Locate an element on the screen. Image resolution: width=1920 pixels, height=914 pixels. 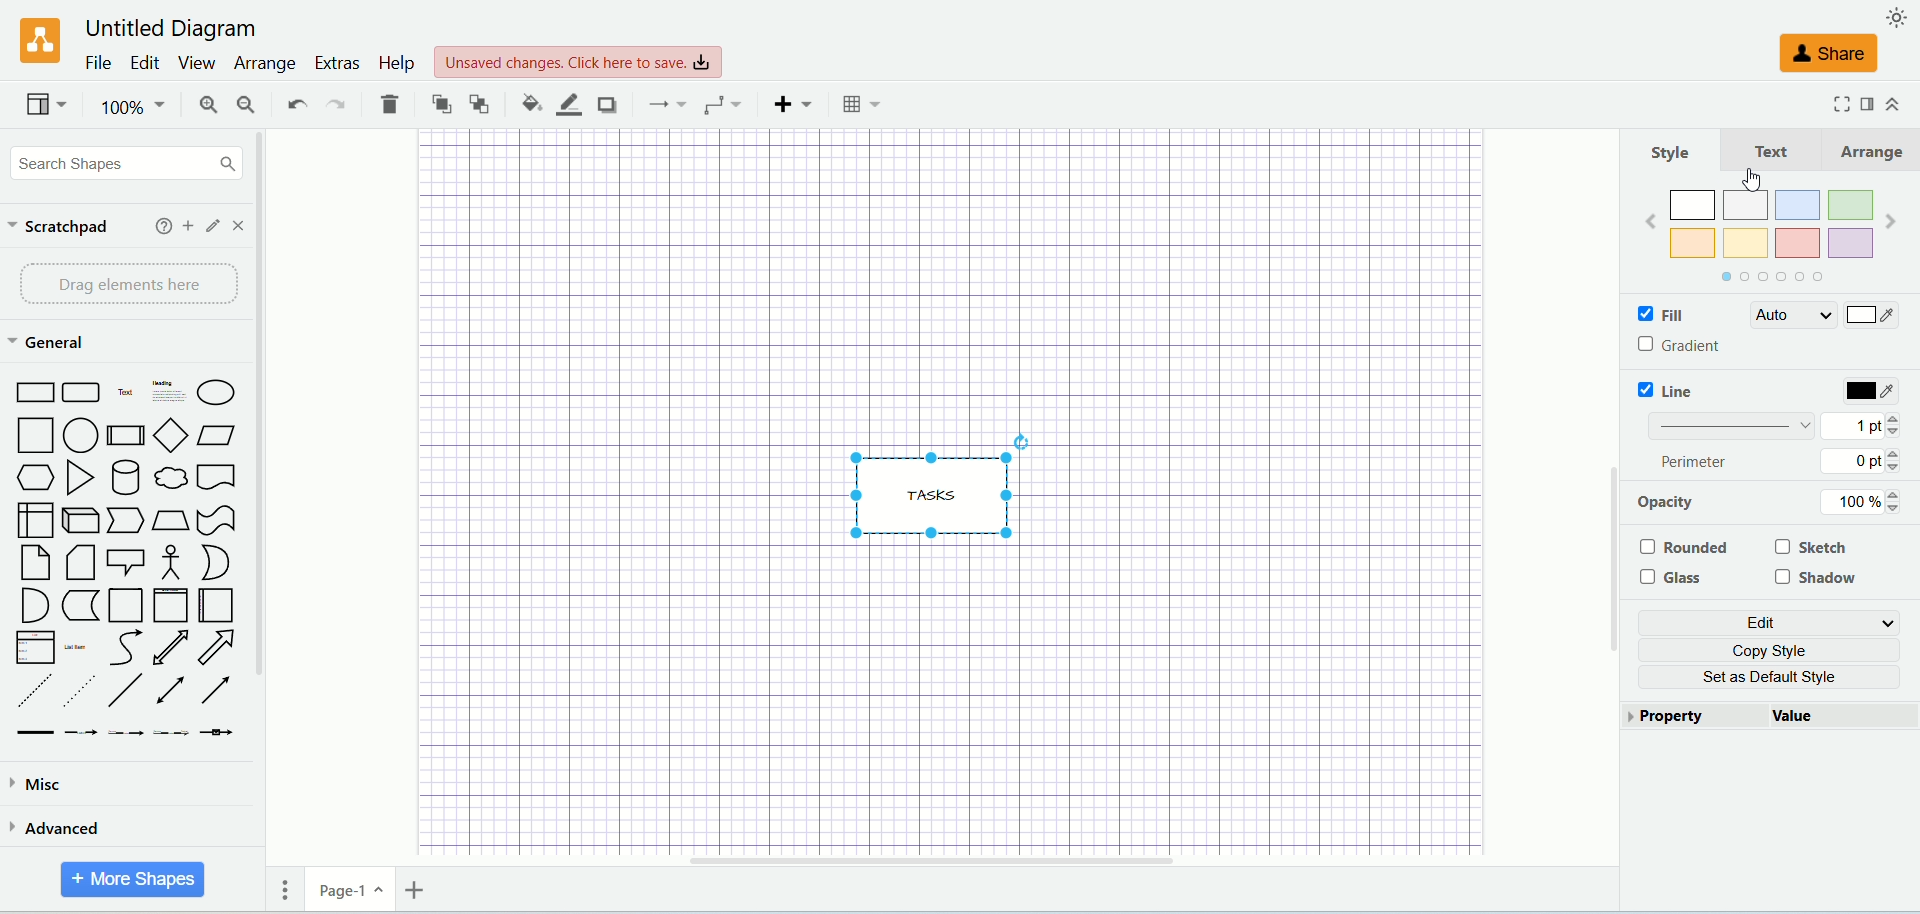
view is located at coordinates (193, 63).